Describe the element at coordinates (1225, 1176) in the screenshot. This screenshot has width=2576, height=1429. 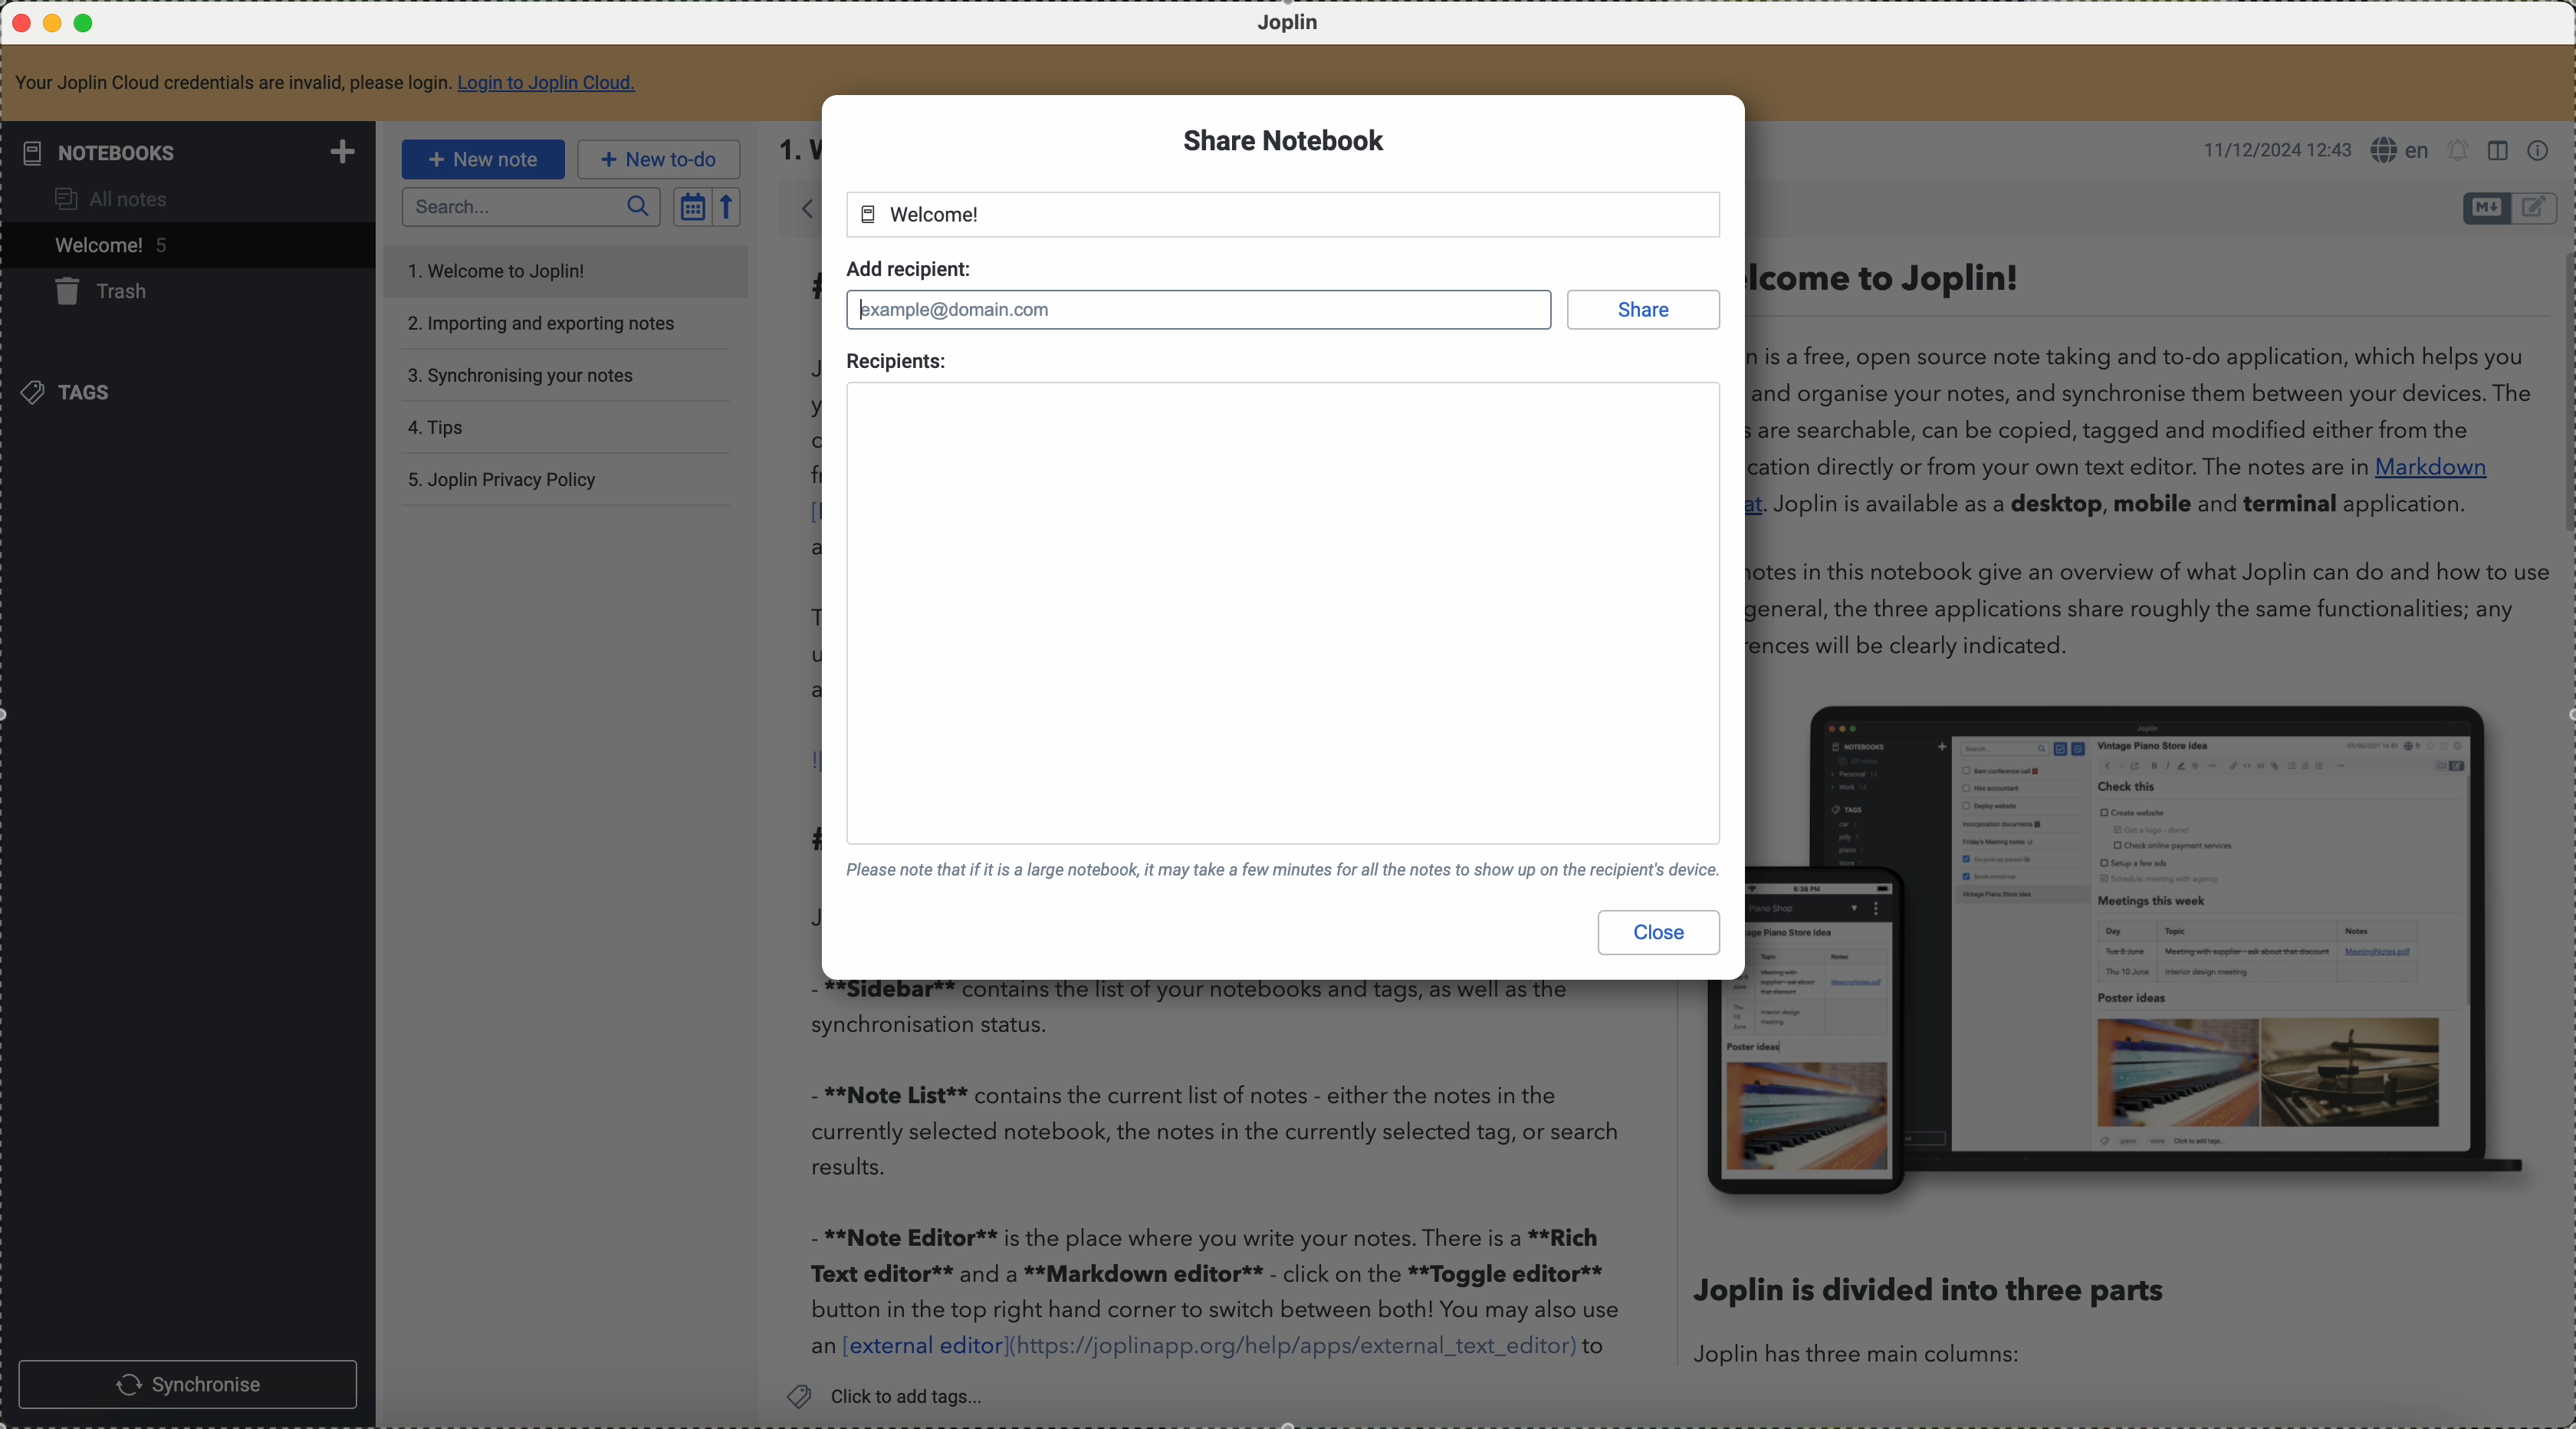
I see `- **Note List** contains the current list of notes - either the notes in the
currently selected notebook, the notes in the currently selected tag, or search
results.

- **Note Editor** is the place where you write your notes. There is a **Rich
Text editor** and a **Markdown editor** - click on the **Toggle editor**
button in the top right hand corner to switch between both! You may also use
an [external editor](https://joplinapp.org/help/apps/external_text_editor) to` at that location.